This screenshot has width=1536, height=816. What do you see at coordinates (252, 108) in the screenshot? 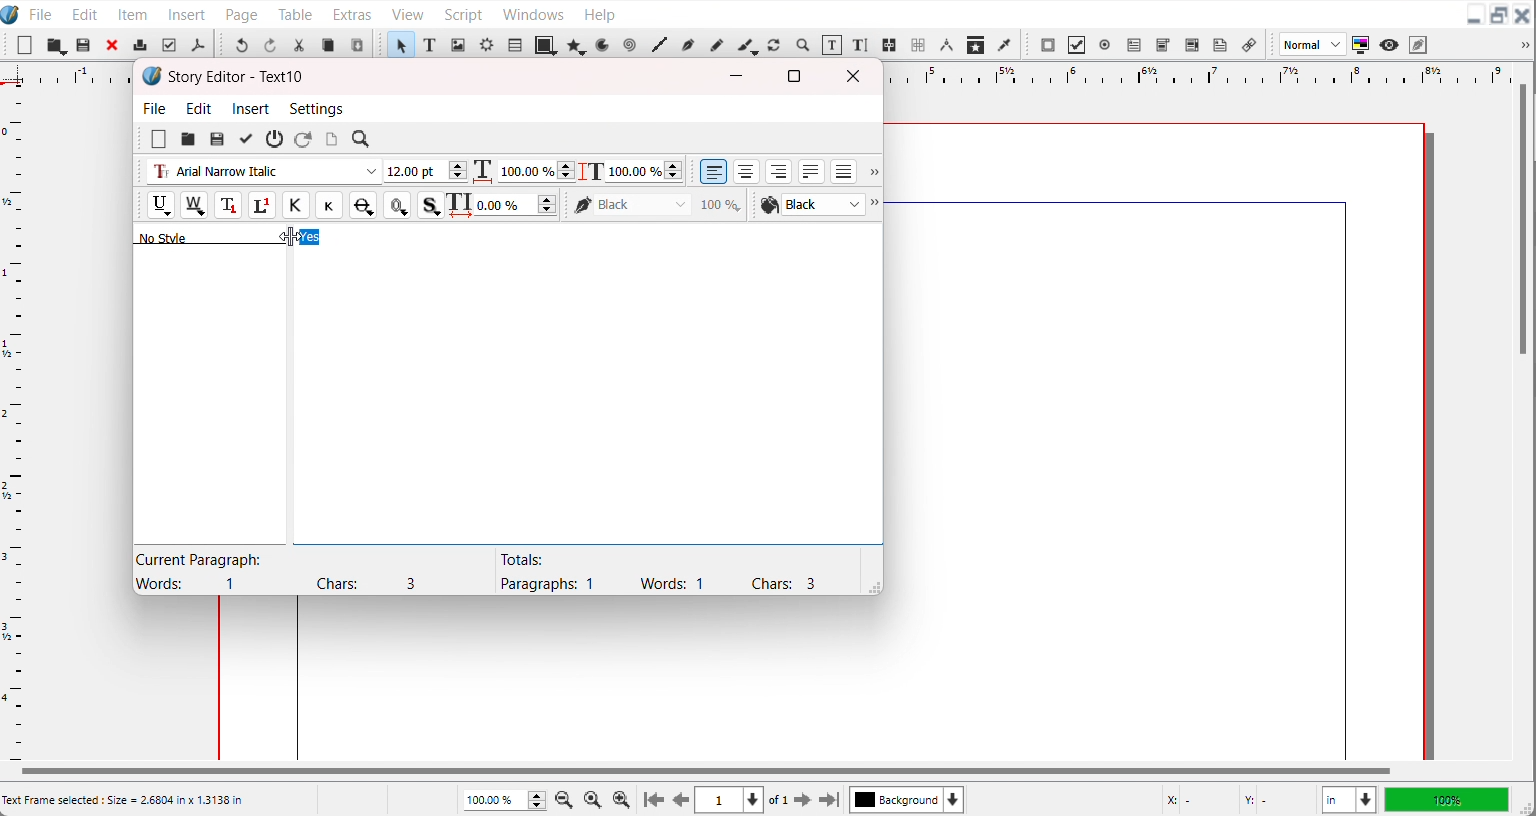
I see `Insert` at bounding box center [252, 108].